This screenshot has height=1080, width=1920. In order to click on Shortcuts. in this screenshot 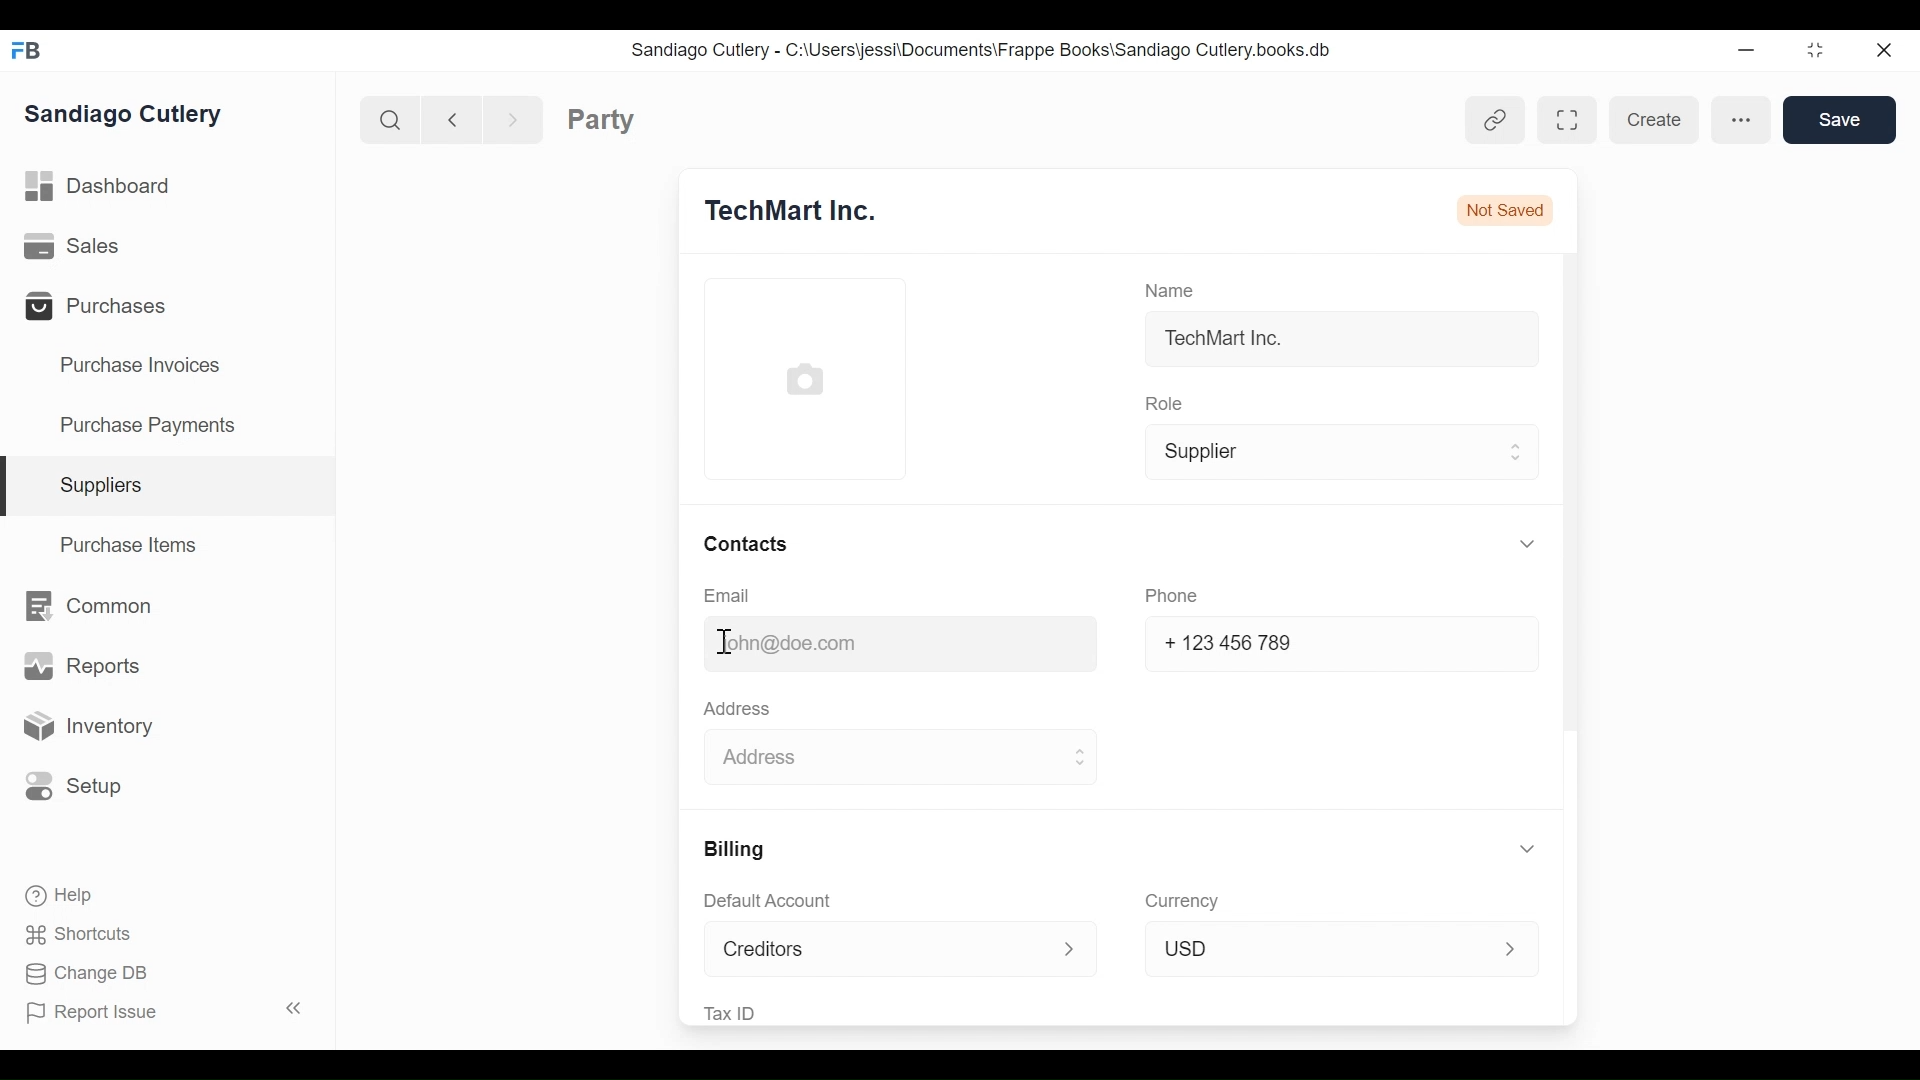, I will do `click(80, 935)`.